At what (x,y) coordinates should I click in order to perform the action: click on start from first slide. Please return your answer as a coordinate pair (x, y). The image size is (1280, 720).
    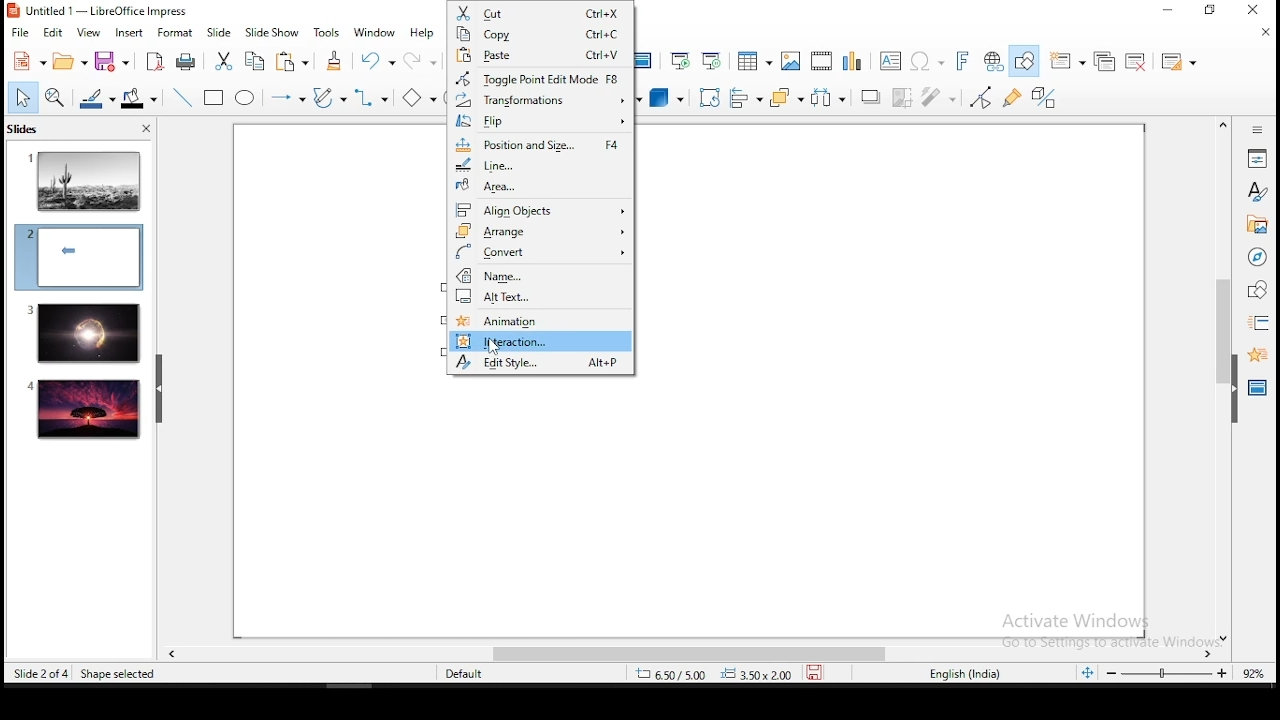
    Looking at the image, I should click on (680, 61).